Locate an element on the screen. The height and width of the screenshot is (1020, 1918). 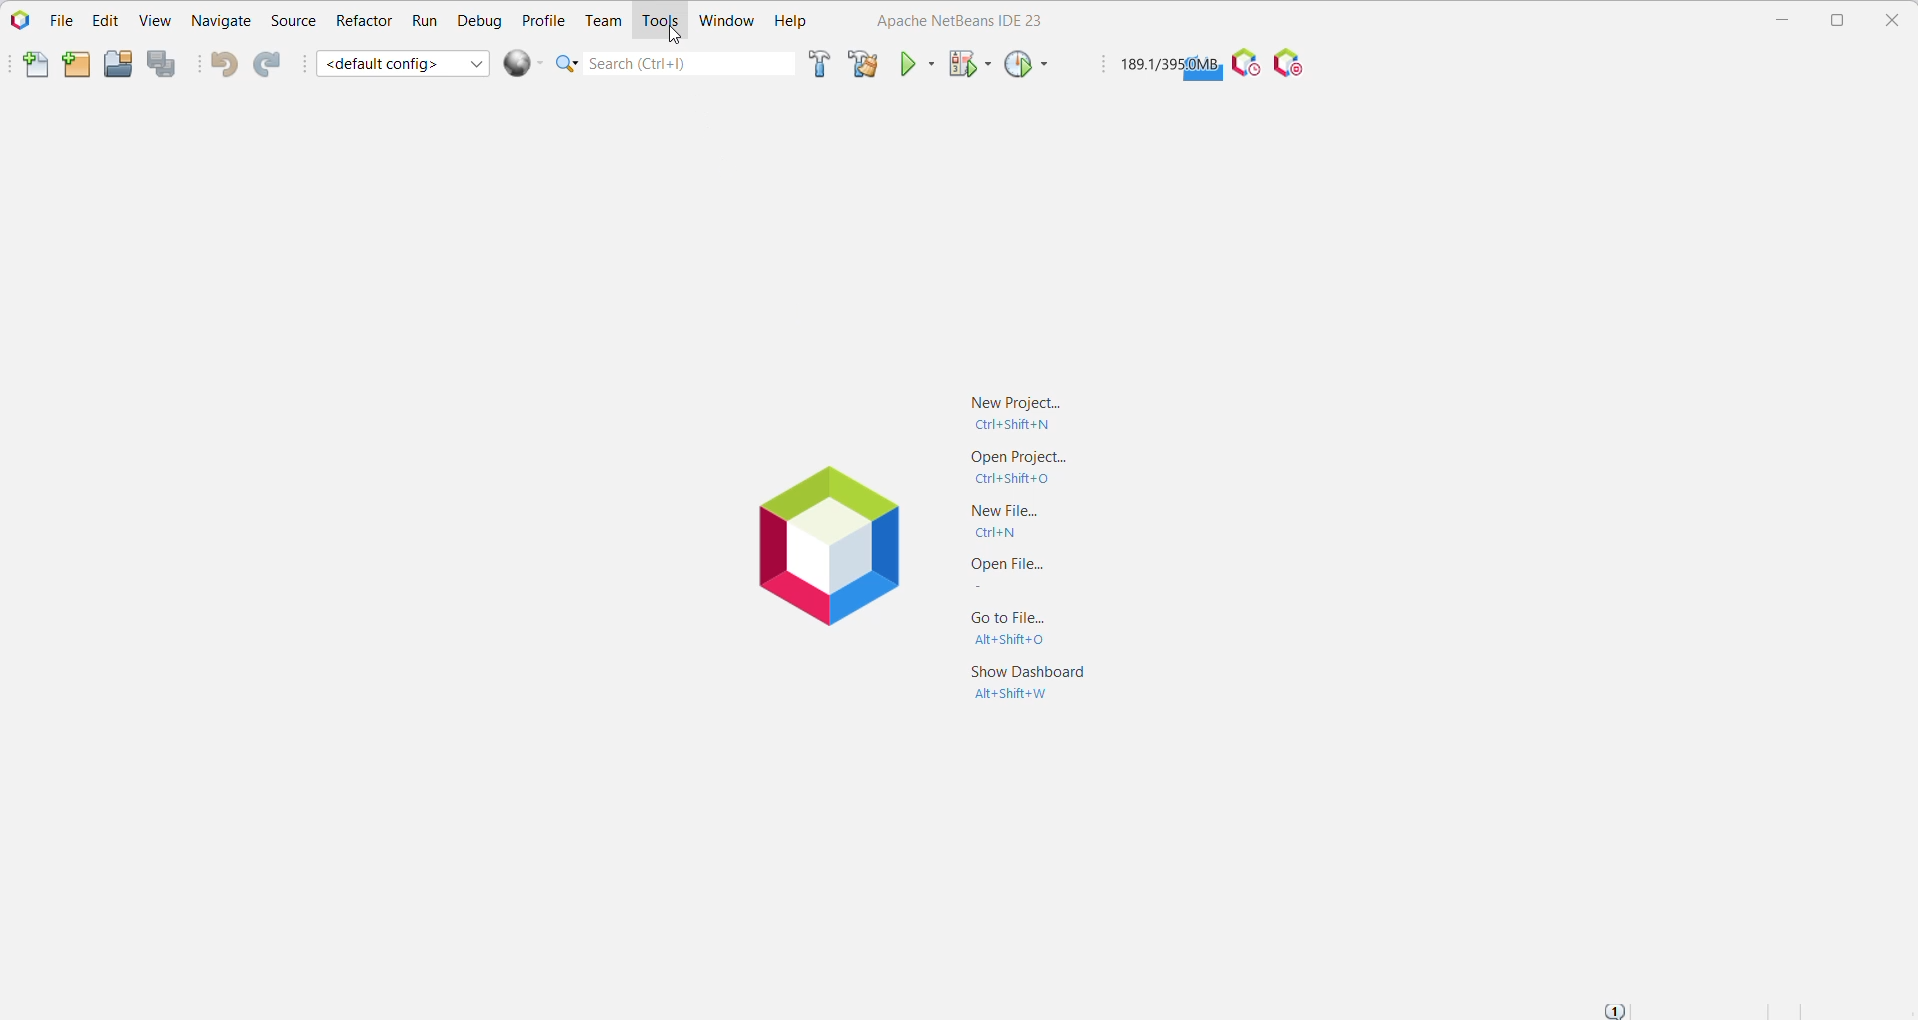
Tools is located at coordinates (659, 22).